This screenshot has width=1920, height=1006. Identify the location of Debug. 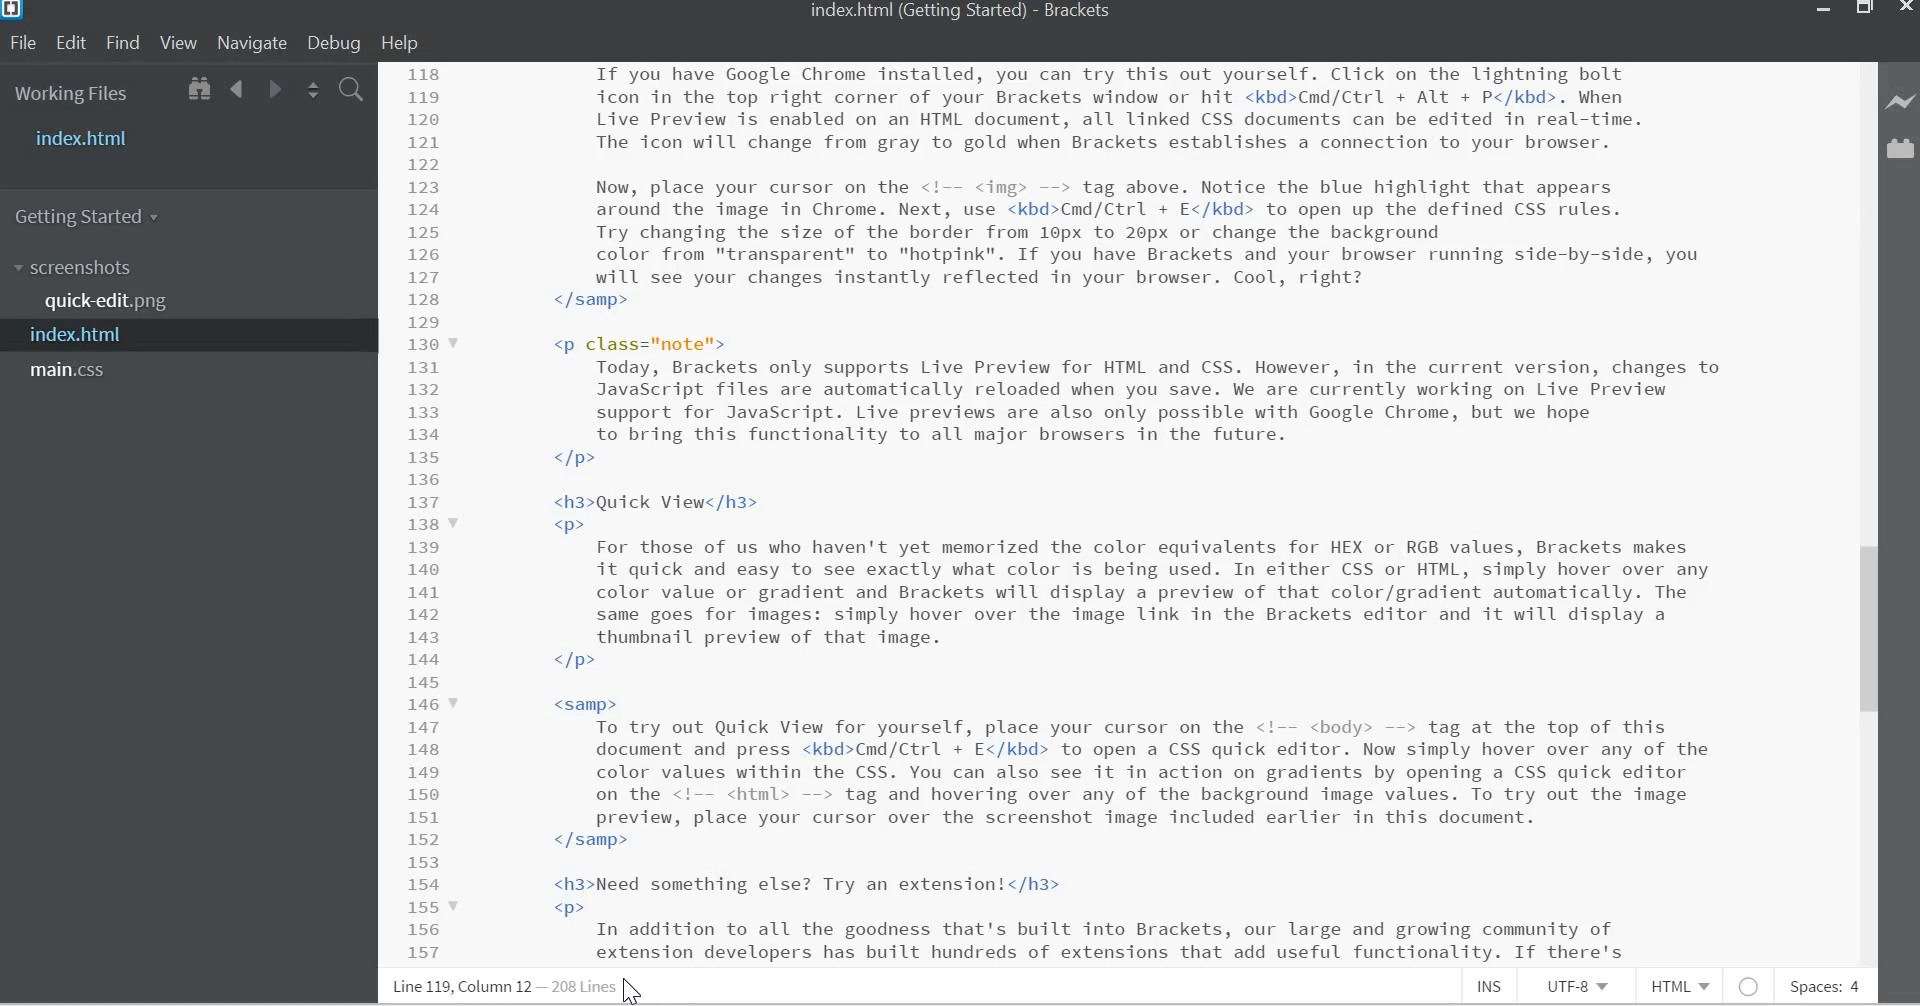
(334, 46).